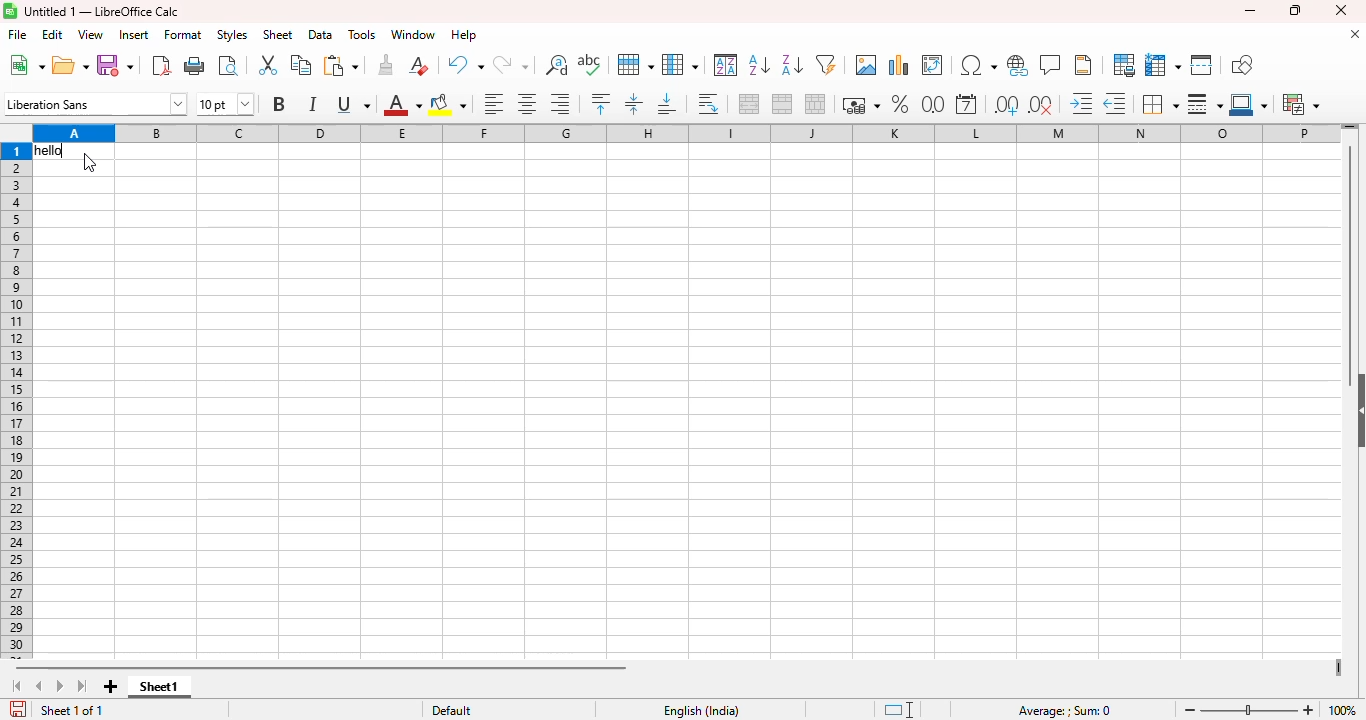 The height and width of the screenshot is (720, 1366). I want to click on column, so click(680, 65).